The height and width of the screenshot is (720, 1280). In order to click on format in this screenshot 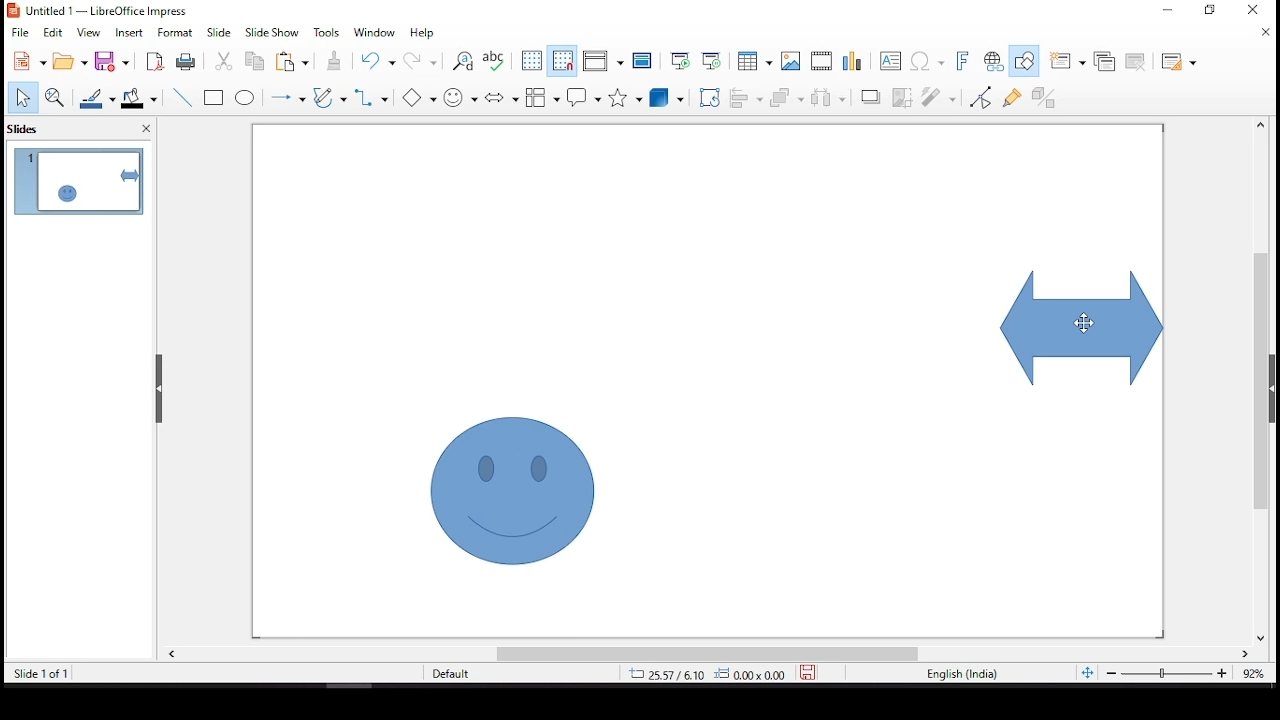, I will do `click(176, 32)`.